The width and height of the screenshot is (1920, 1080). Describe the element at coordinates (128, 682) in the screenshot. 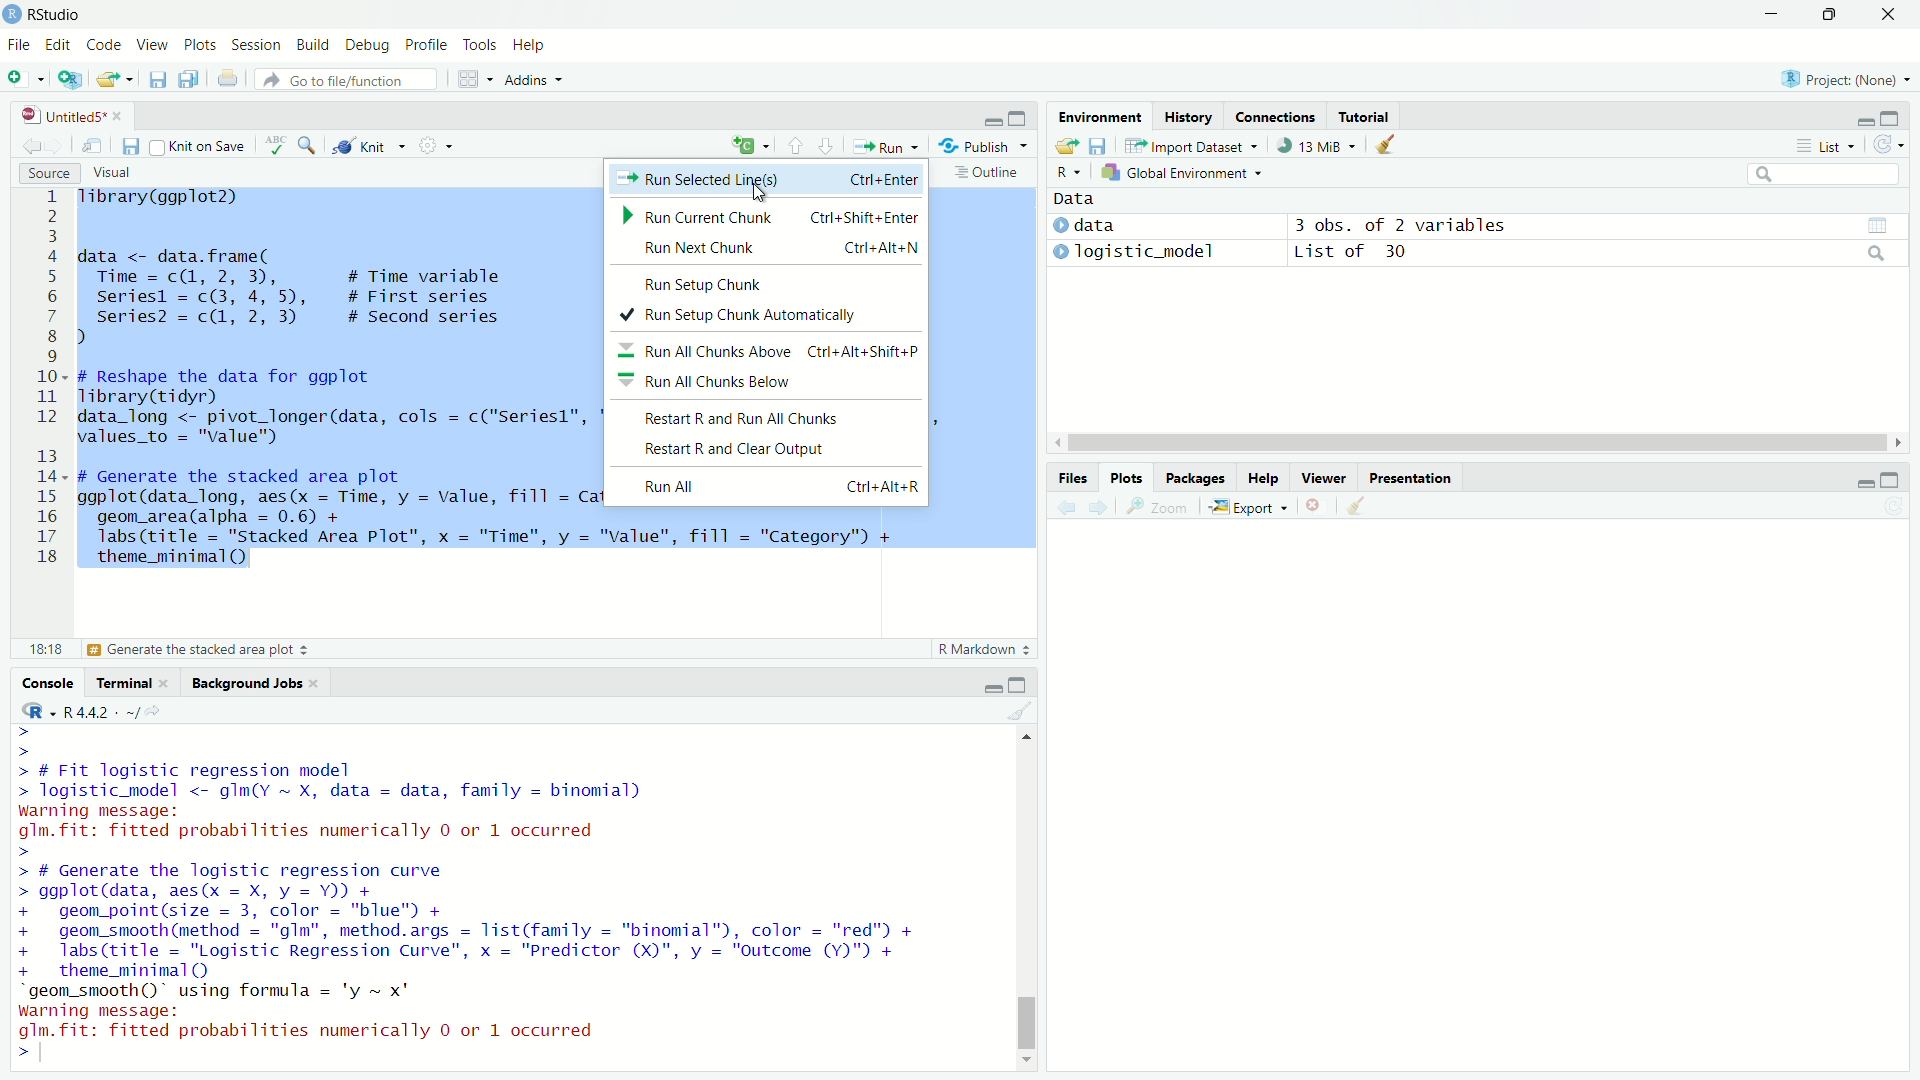

I see `Terminal` at that location.